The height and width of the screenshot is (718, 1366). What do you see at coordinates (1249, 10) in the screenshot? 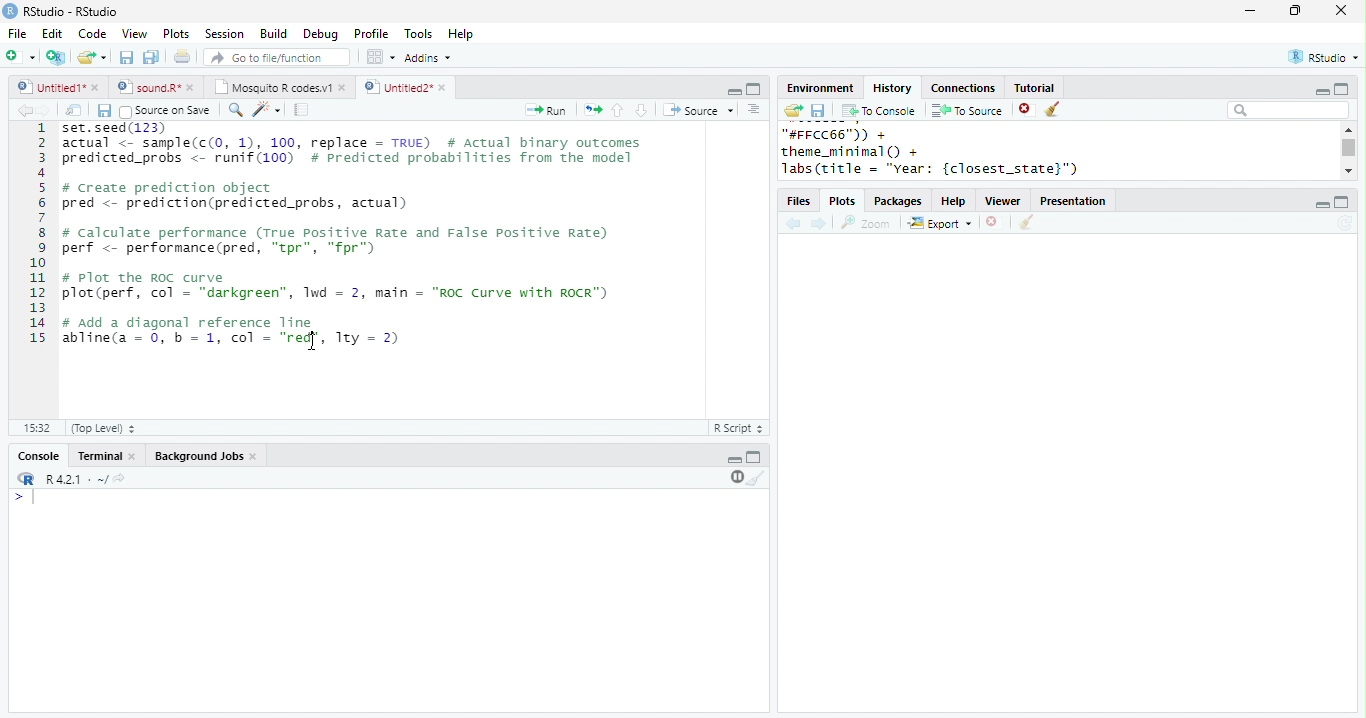
I see `minimize` at bounding box center [1249, 10].